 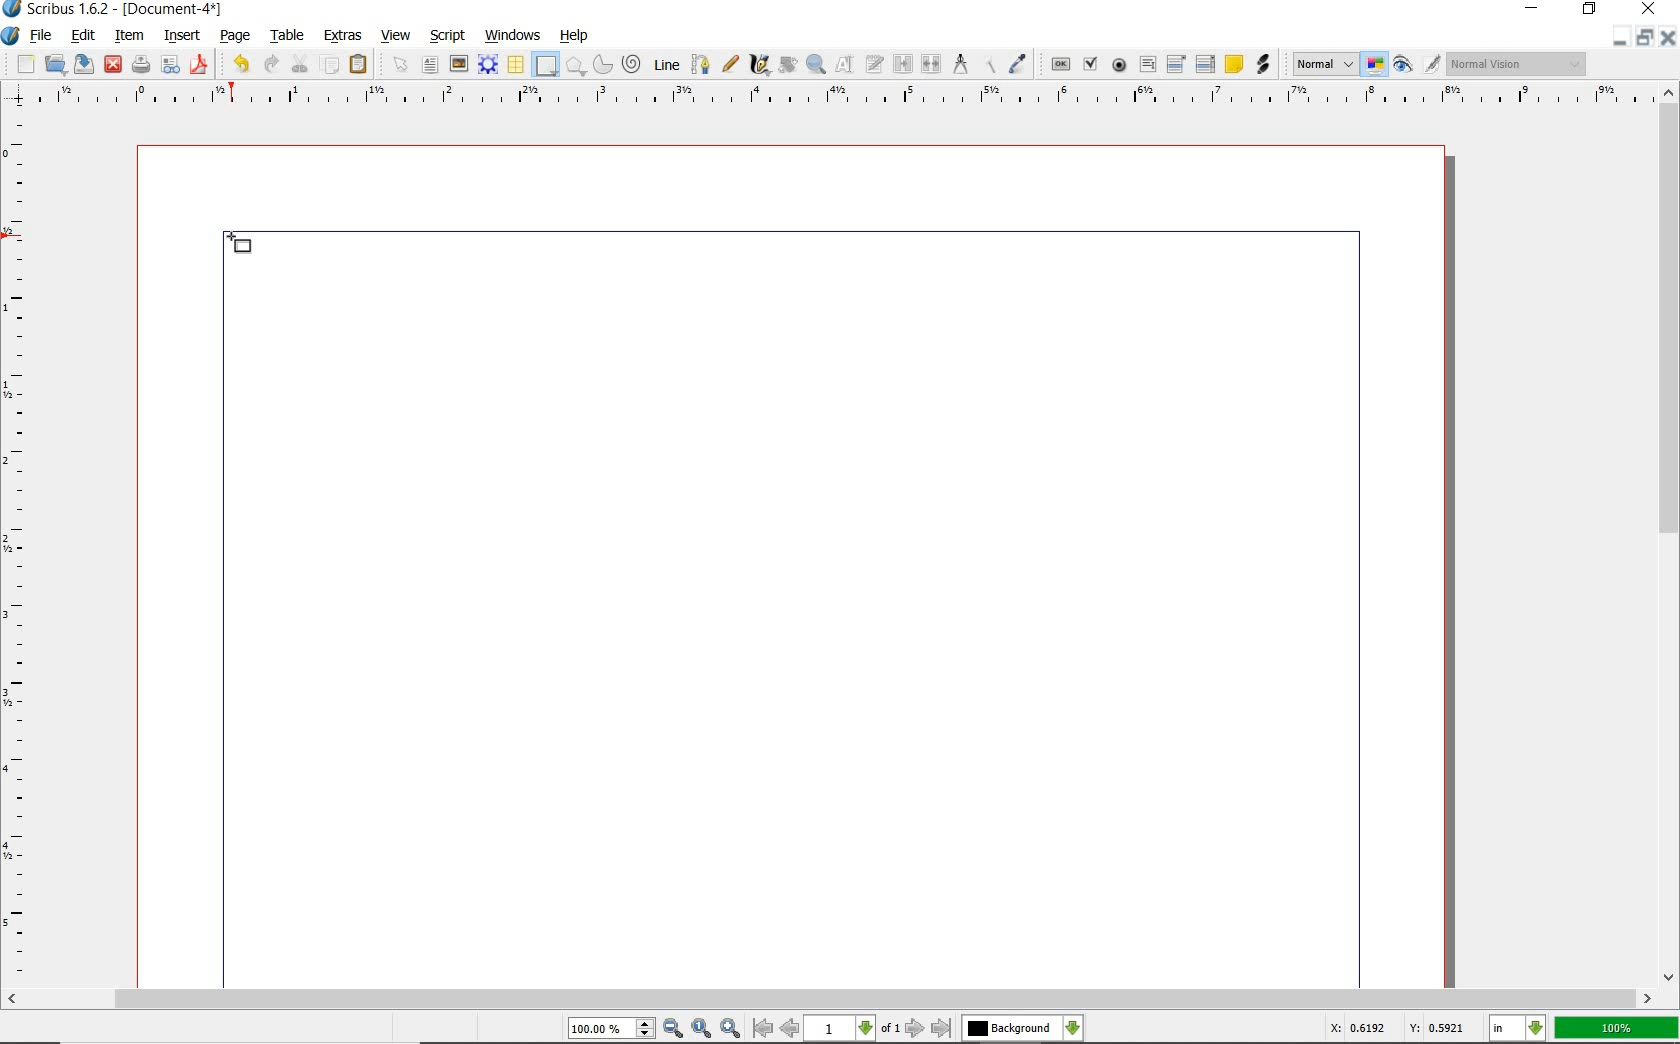 I want to click on select, so click(x=399, y=63).